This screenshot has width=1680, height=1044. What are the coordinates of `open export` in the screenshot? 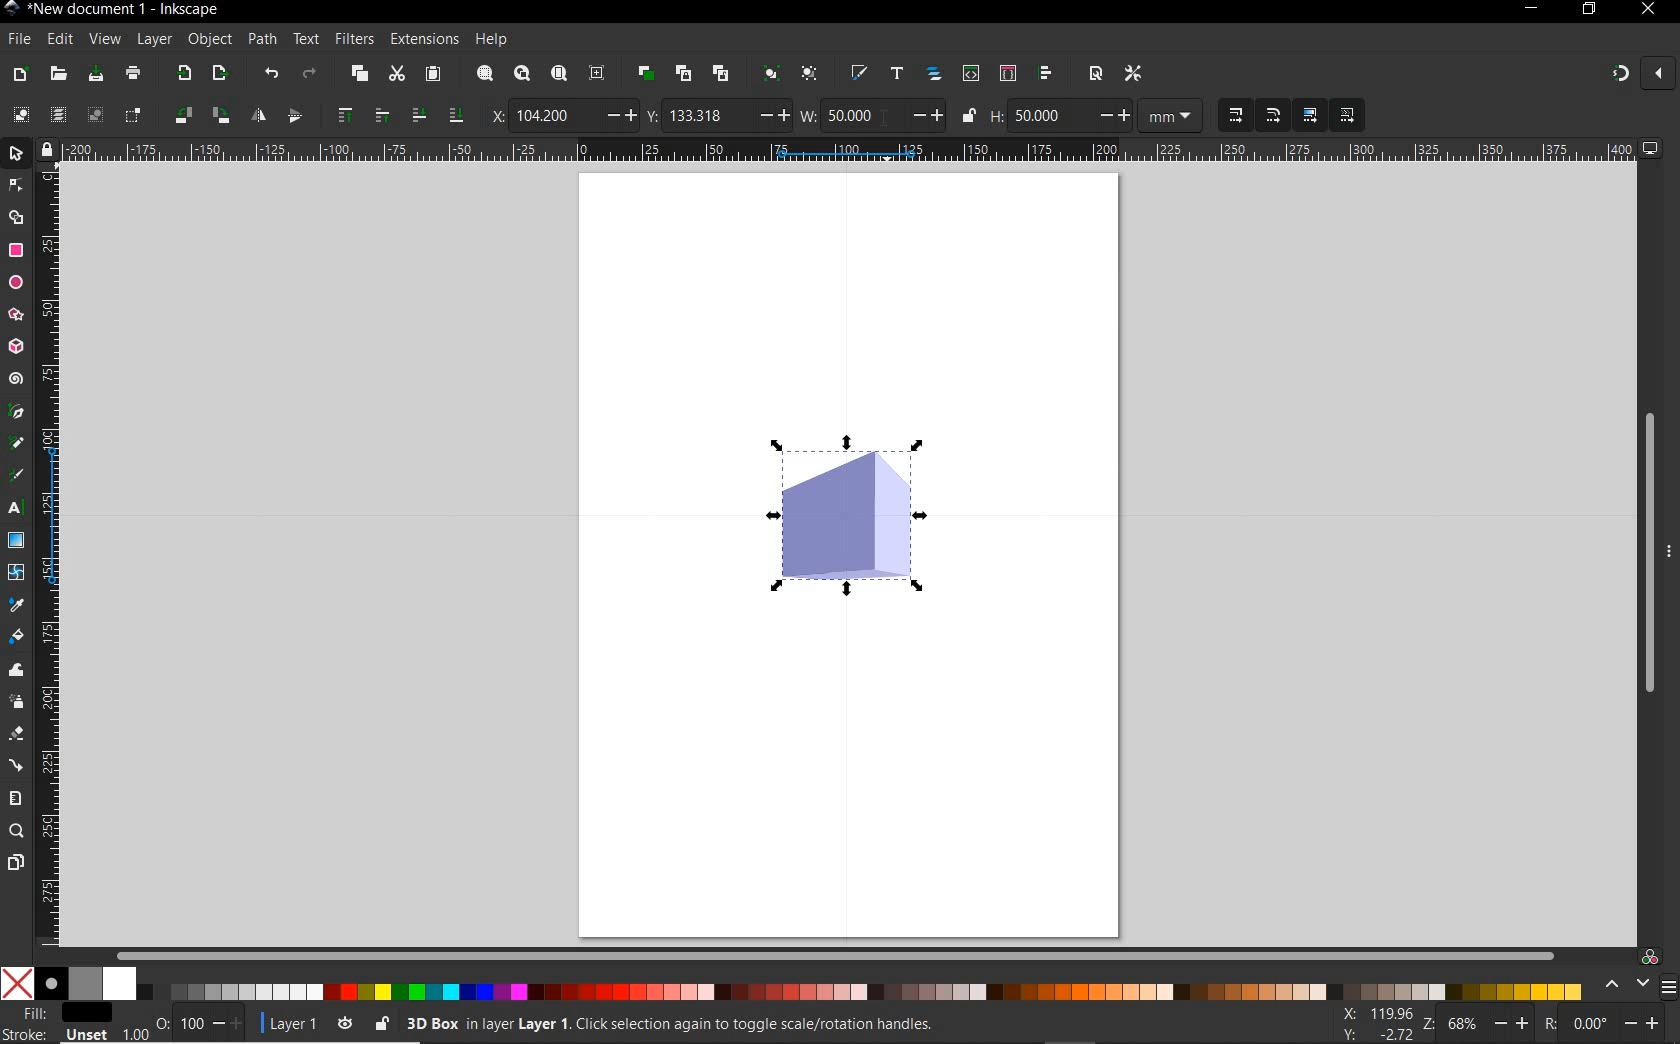 It's located at (219, 72).